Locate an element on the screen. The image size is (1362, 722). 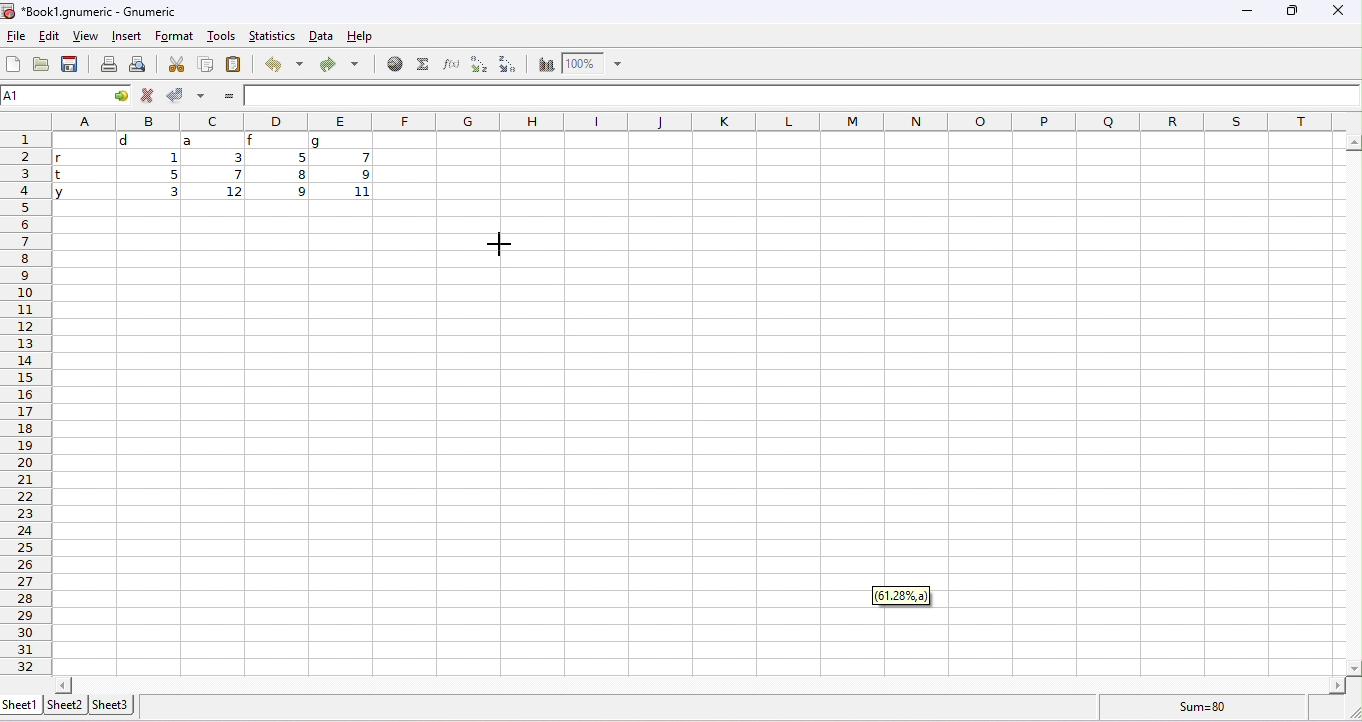
zoom is located at coordinates (592, 63).